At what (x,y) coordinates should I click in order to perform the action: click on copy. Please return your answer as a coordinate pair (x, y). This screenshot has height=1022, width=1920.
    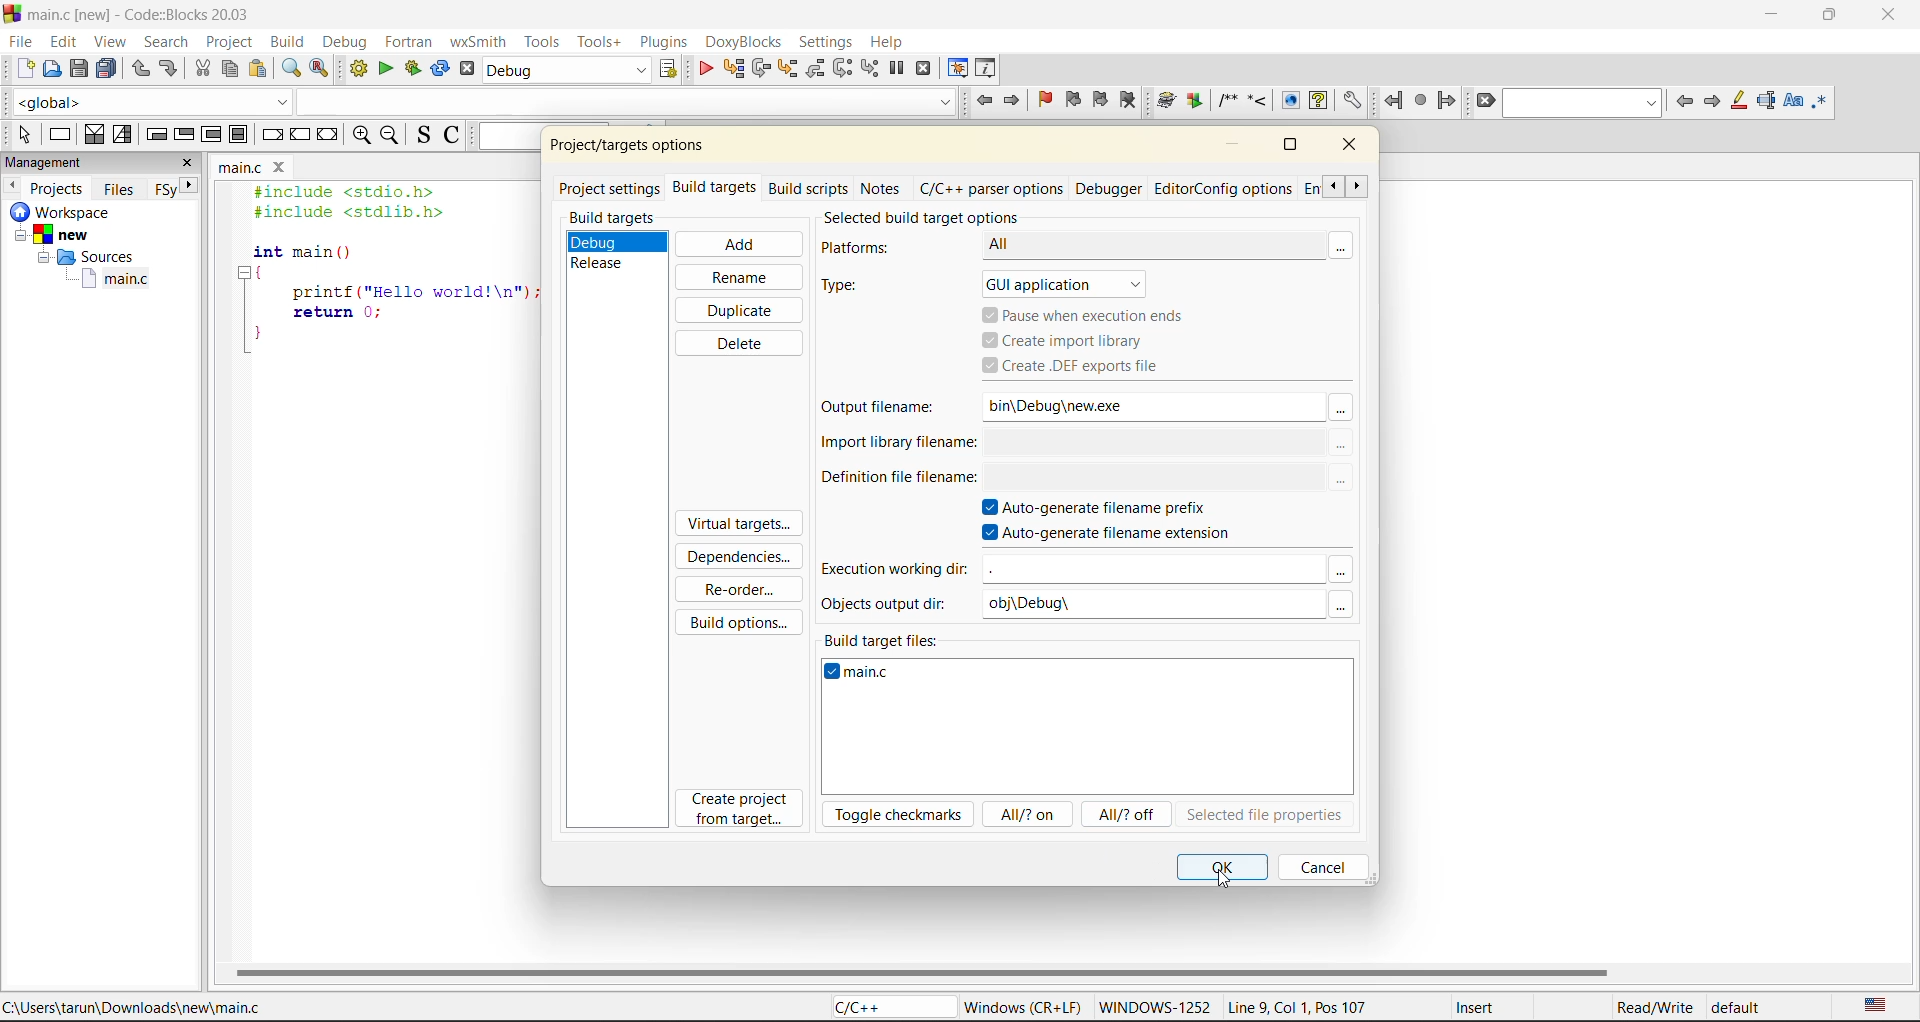
    Looking at the image, I should click on (231, 68).